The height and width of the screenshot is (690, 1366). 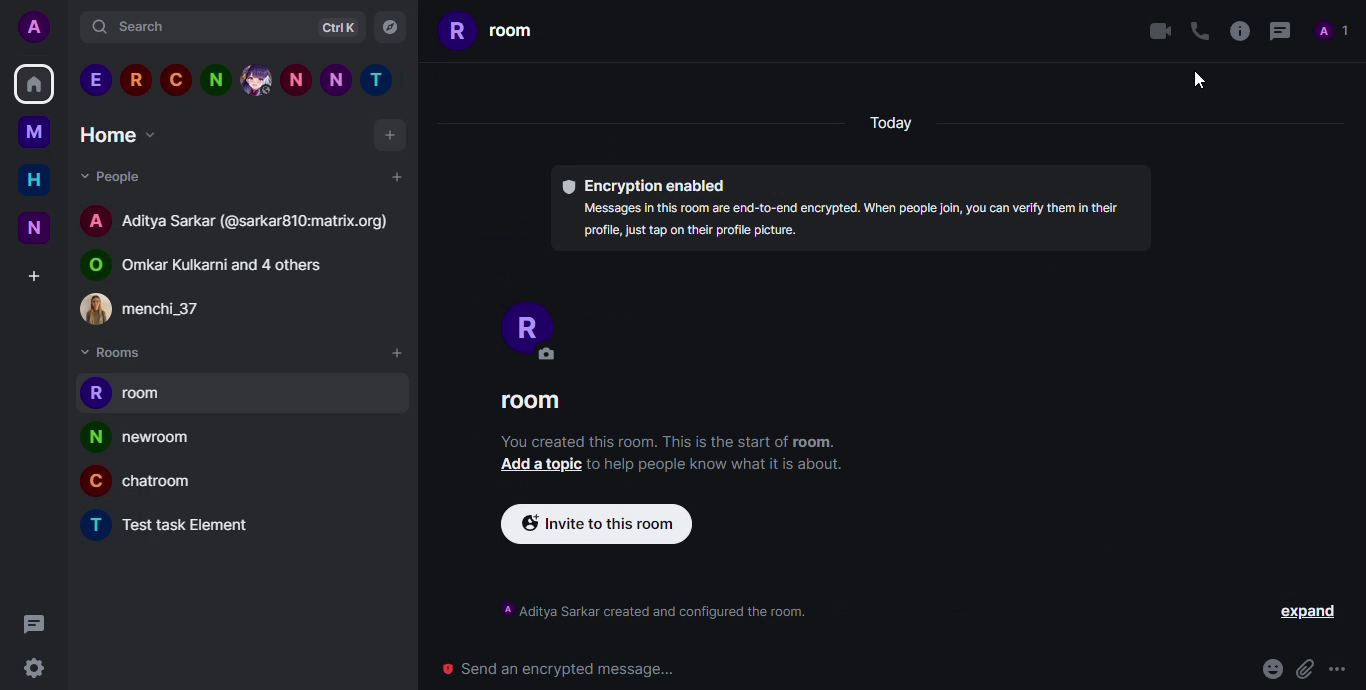 I want to click on people, so click(x=233, y=267).